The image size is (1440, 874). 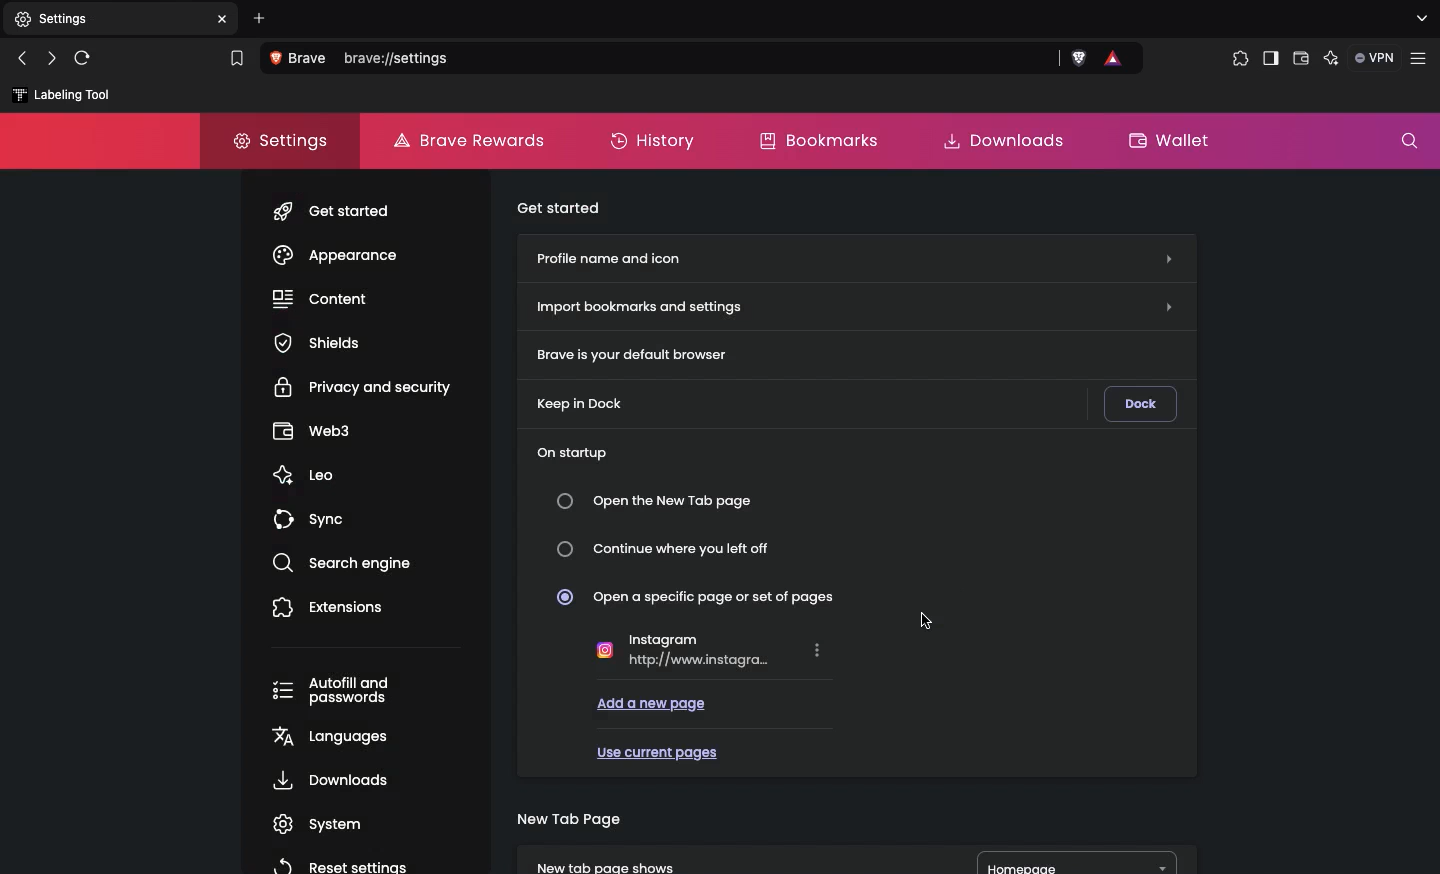 I want to click on Bookmarks, so click(x=816, y=139).